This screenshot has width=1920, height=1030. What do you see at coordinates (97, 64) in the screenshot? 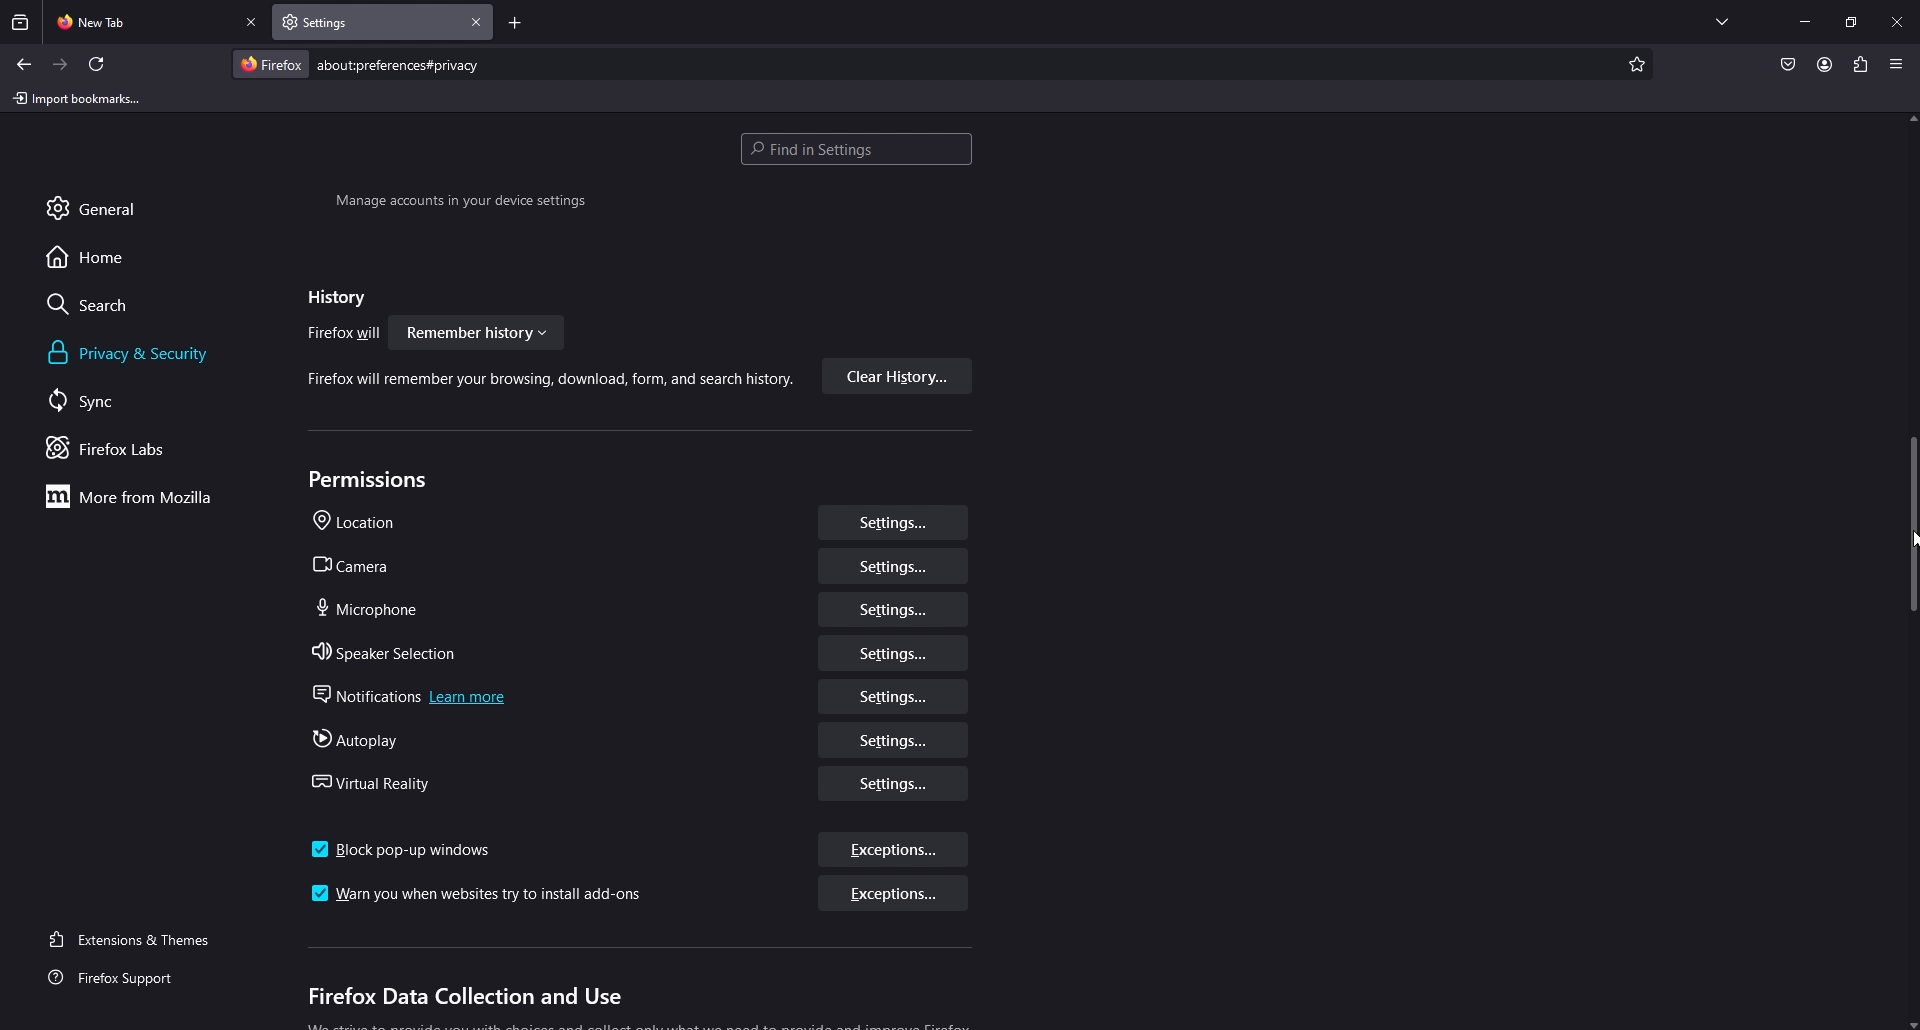
I see `refresh` at bounding box center [97, 64].